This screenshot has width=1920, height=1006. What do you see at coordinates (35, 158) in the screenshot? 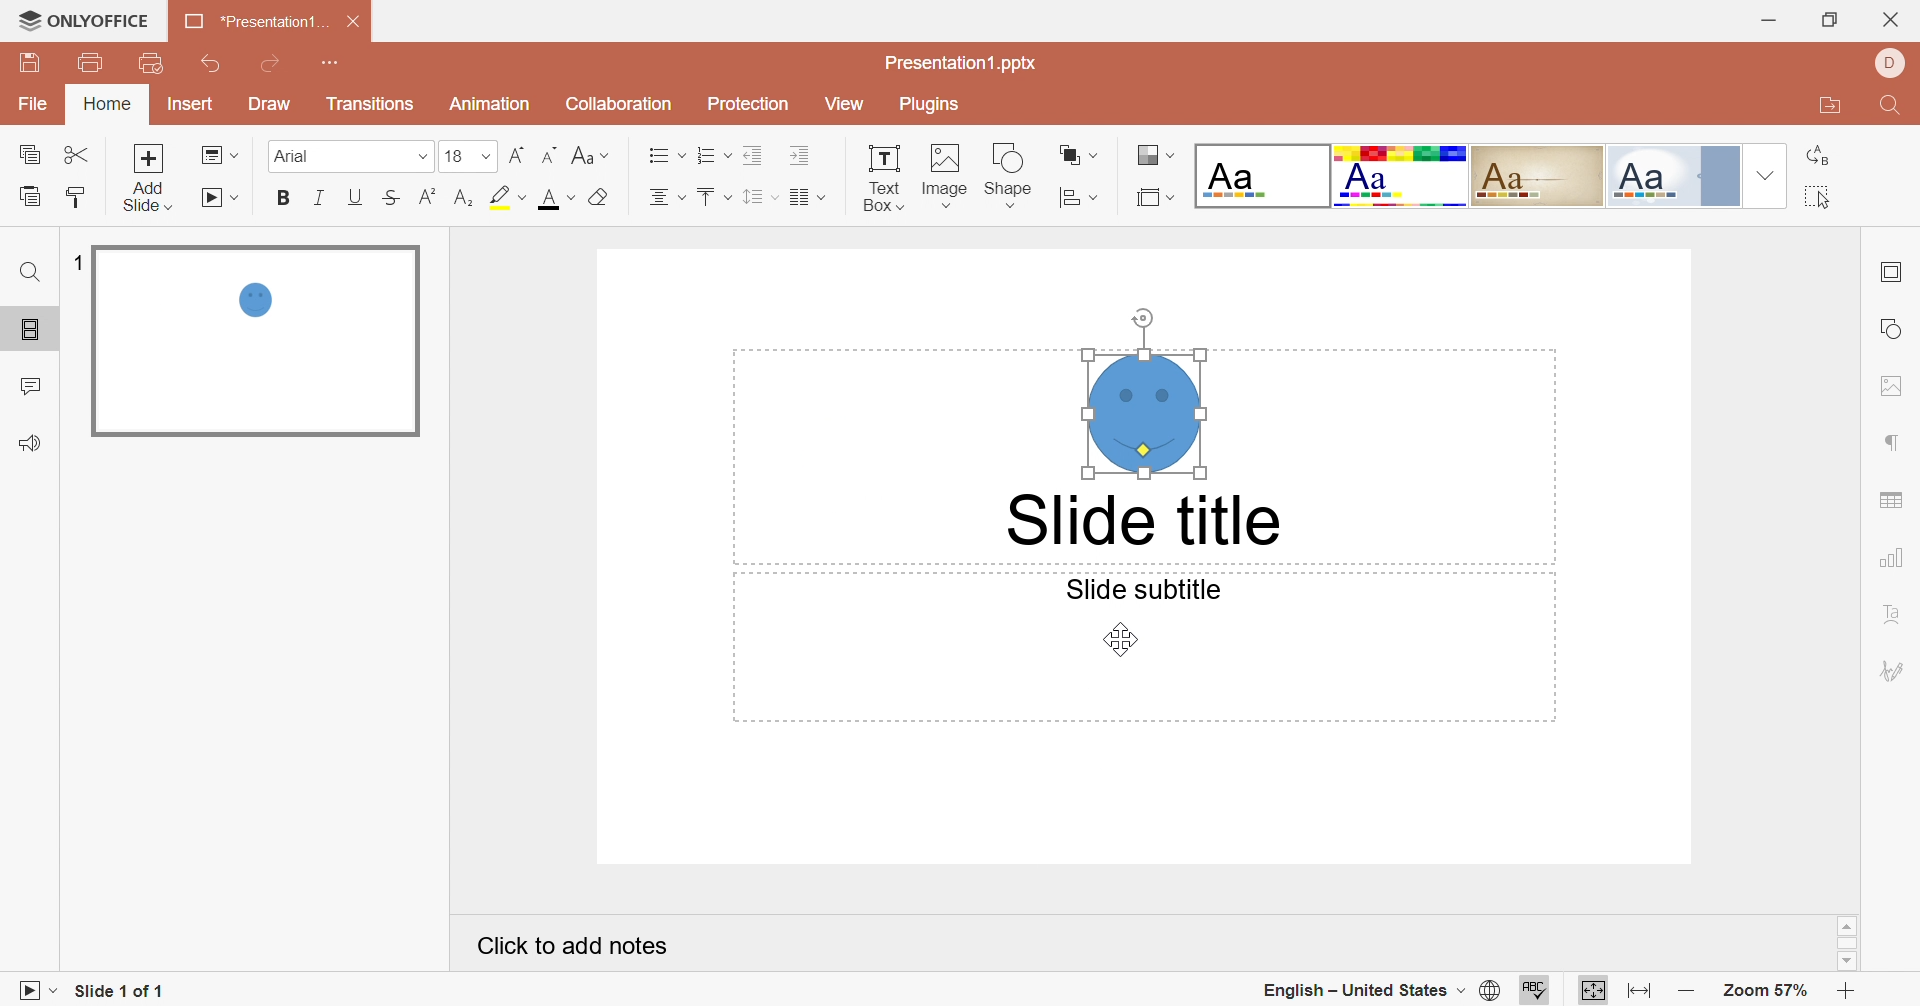
I see `Copy` at bounding box center [35, 158].